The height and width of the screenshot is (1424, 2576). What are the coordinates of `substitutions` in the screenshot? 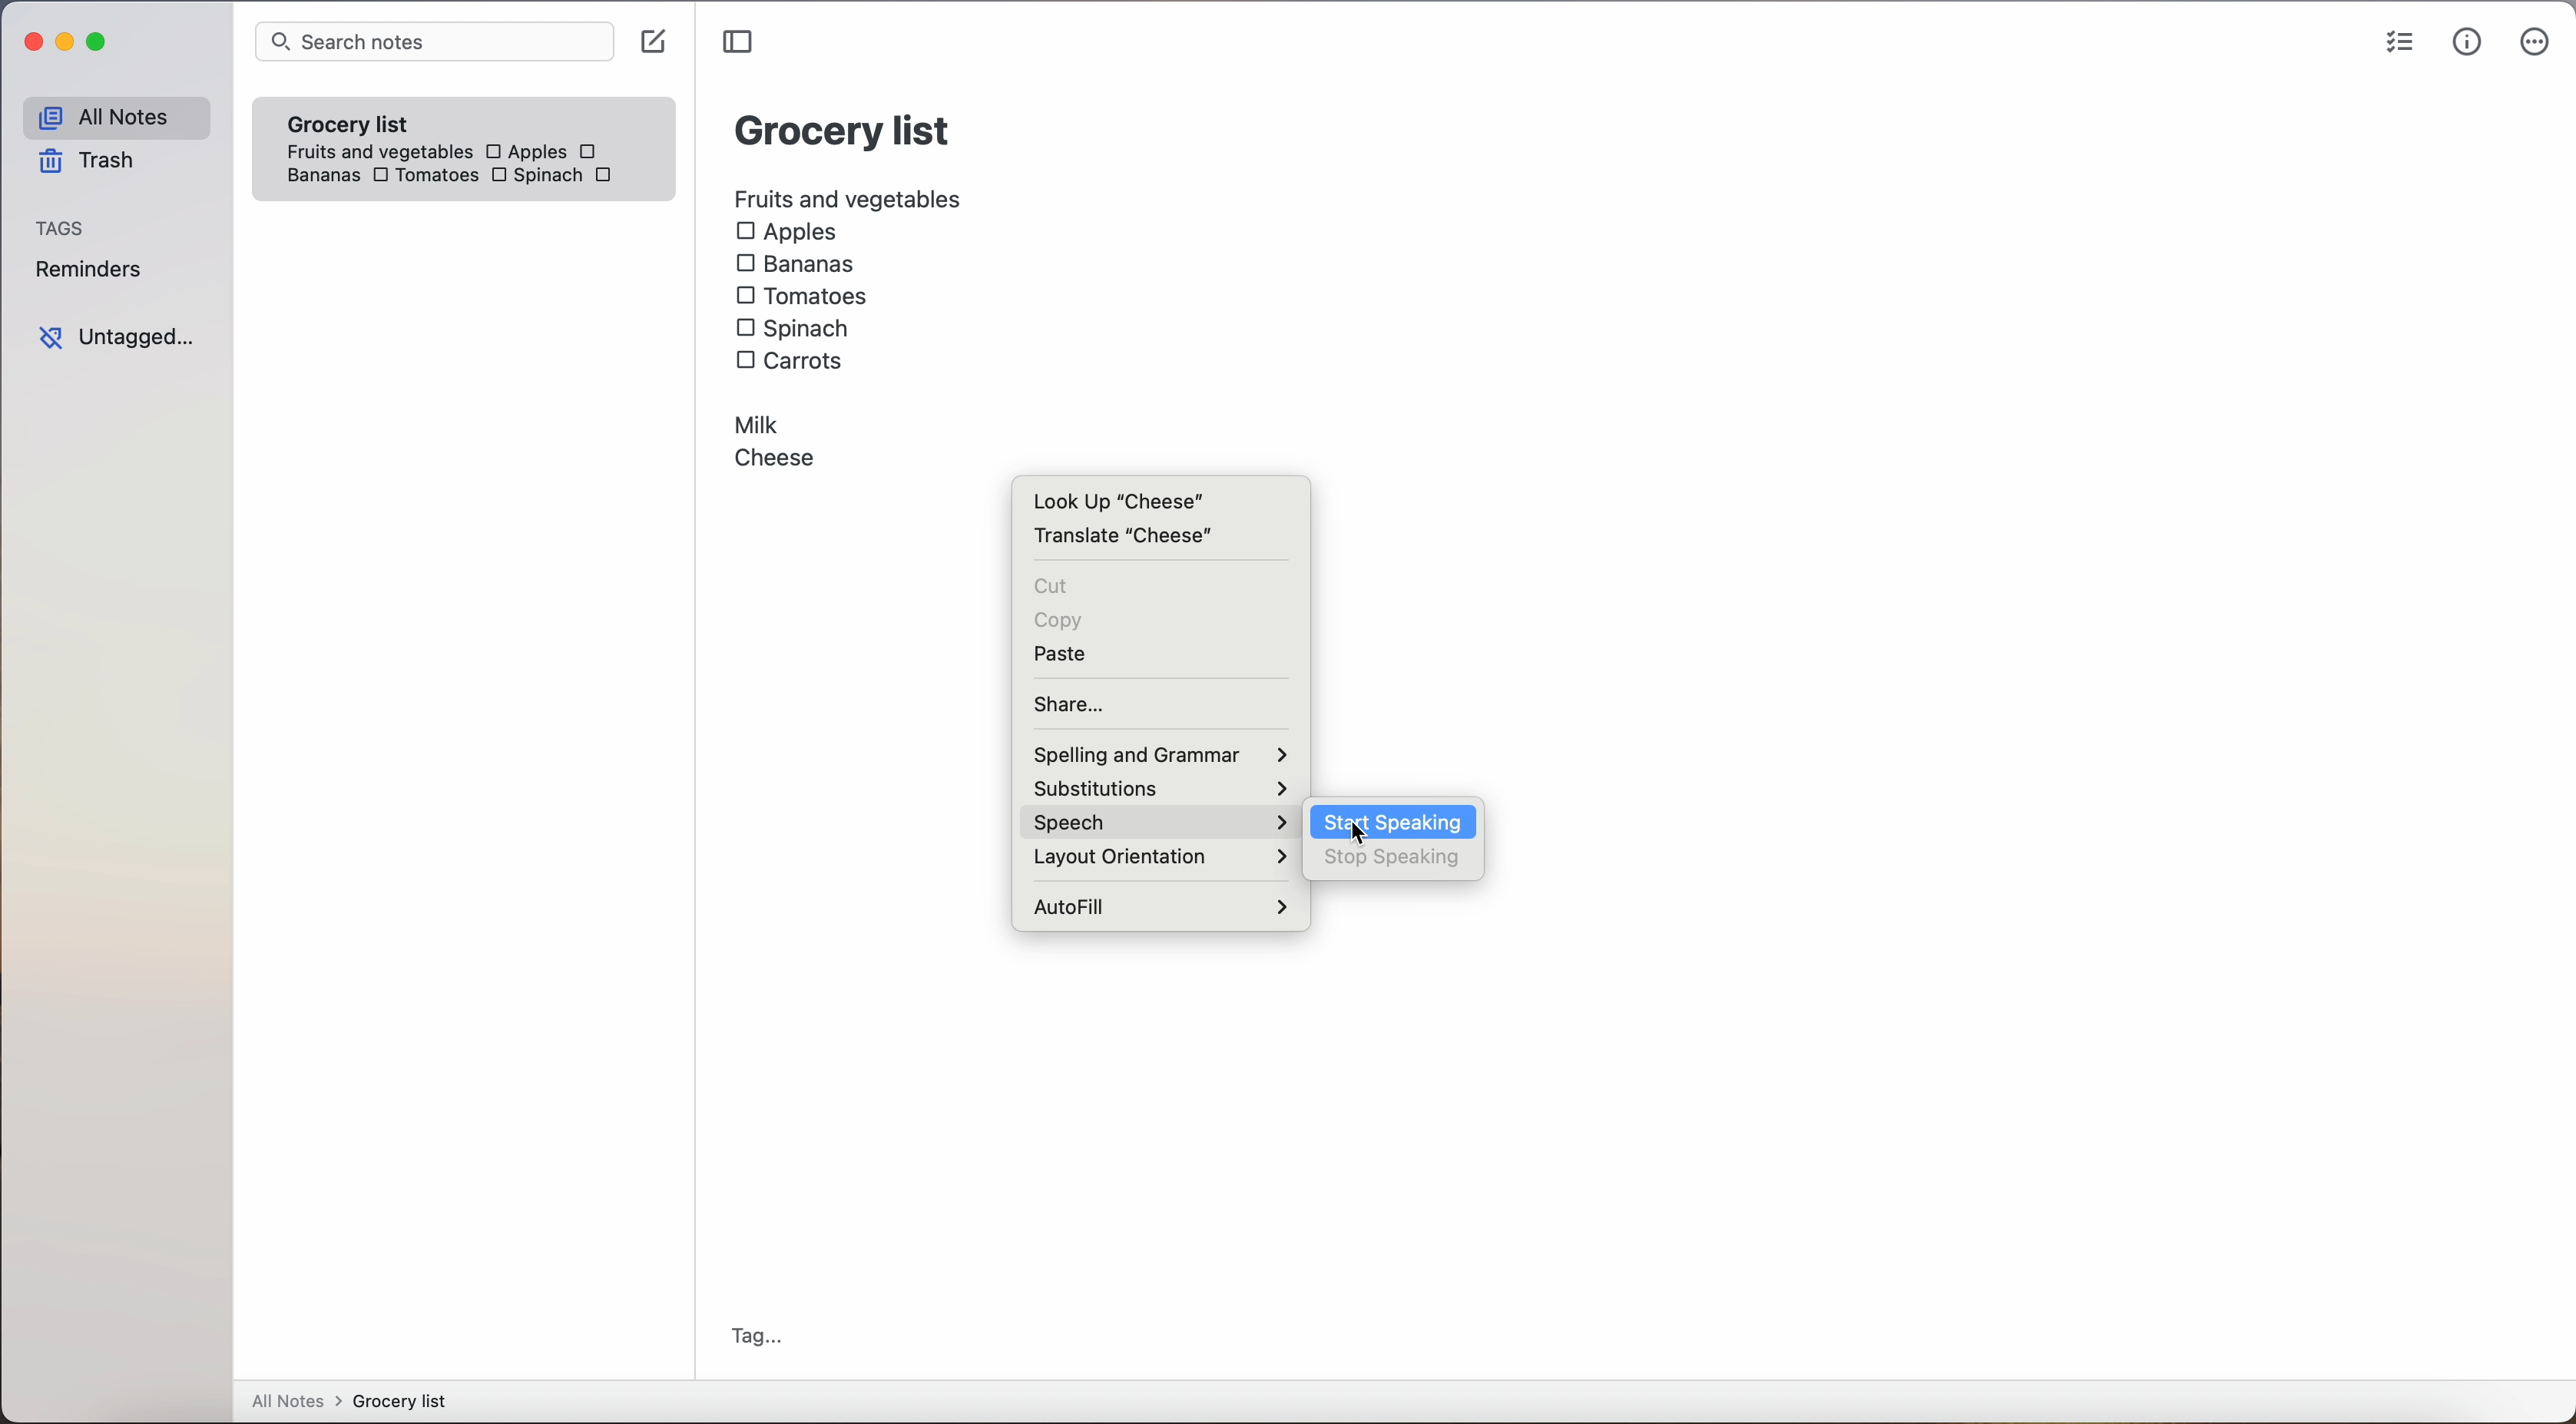 It's located at (1159, 788).